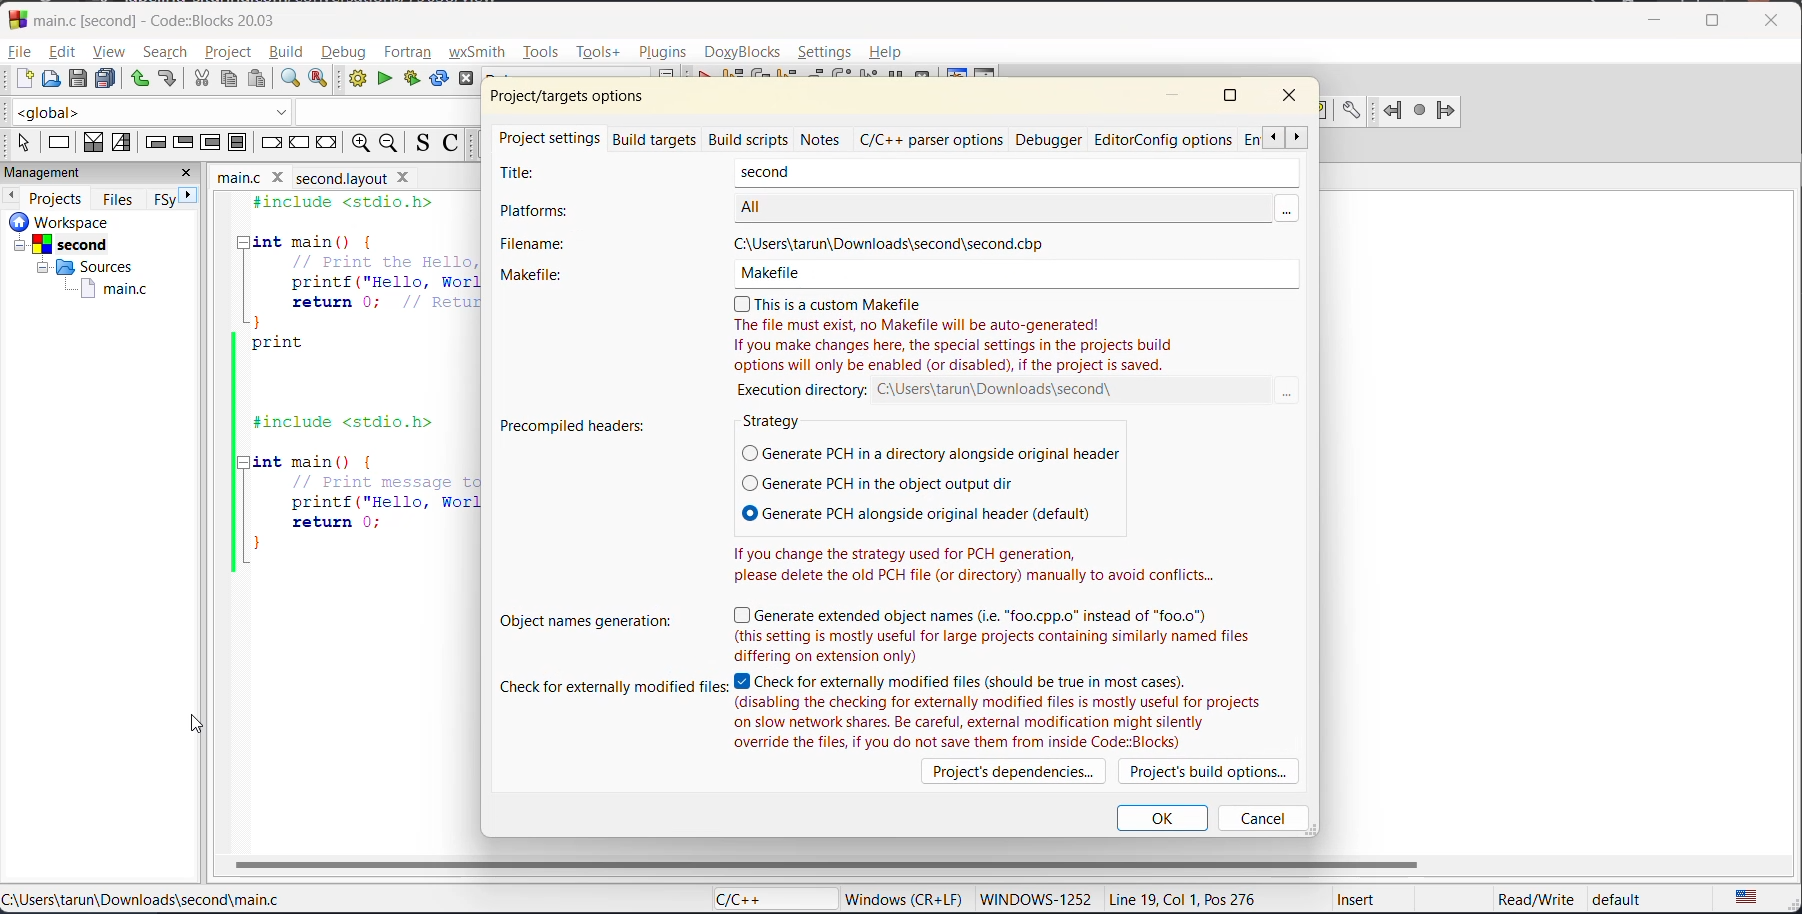  I want to click on build targets, so click(657, 138).